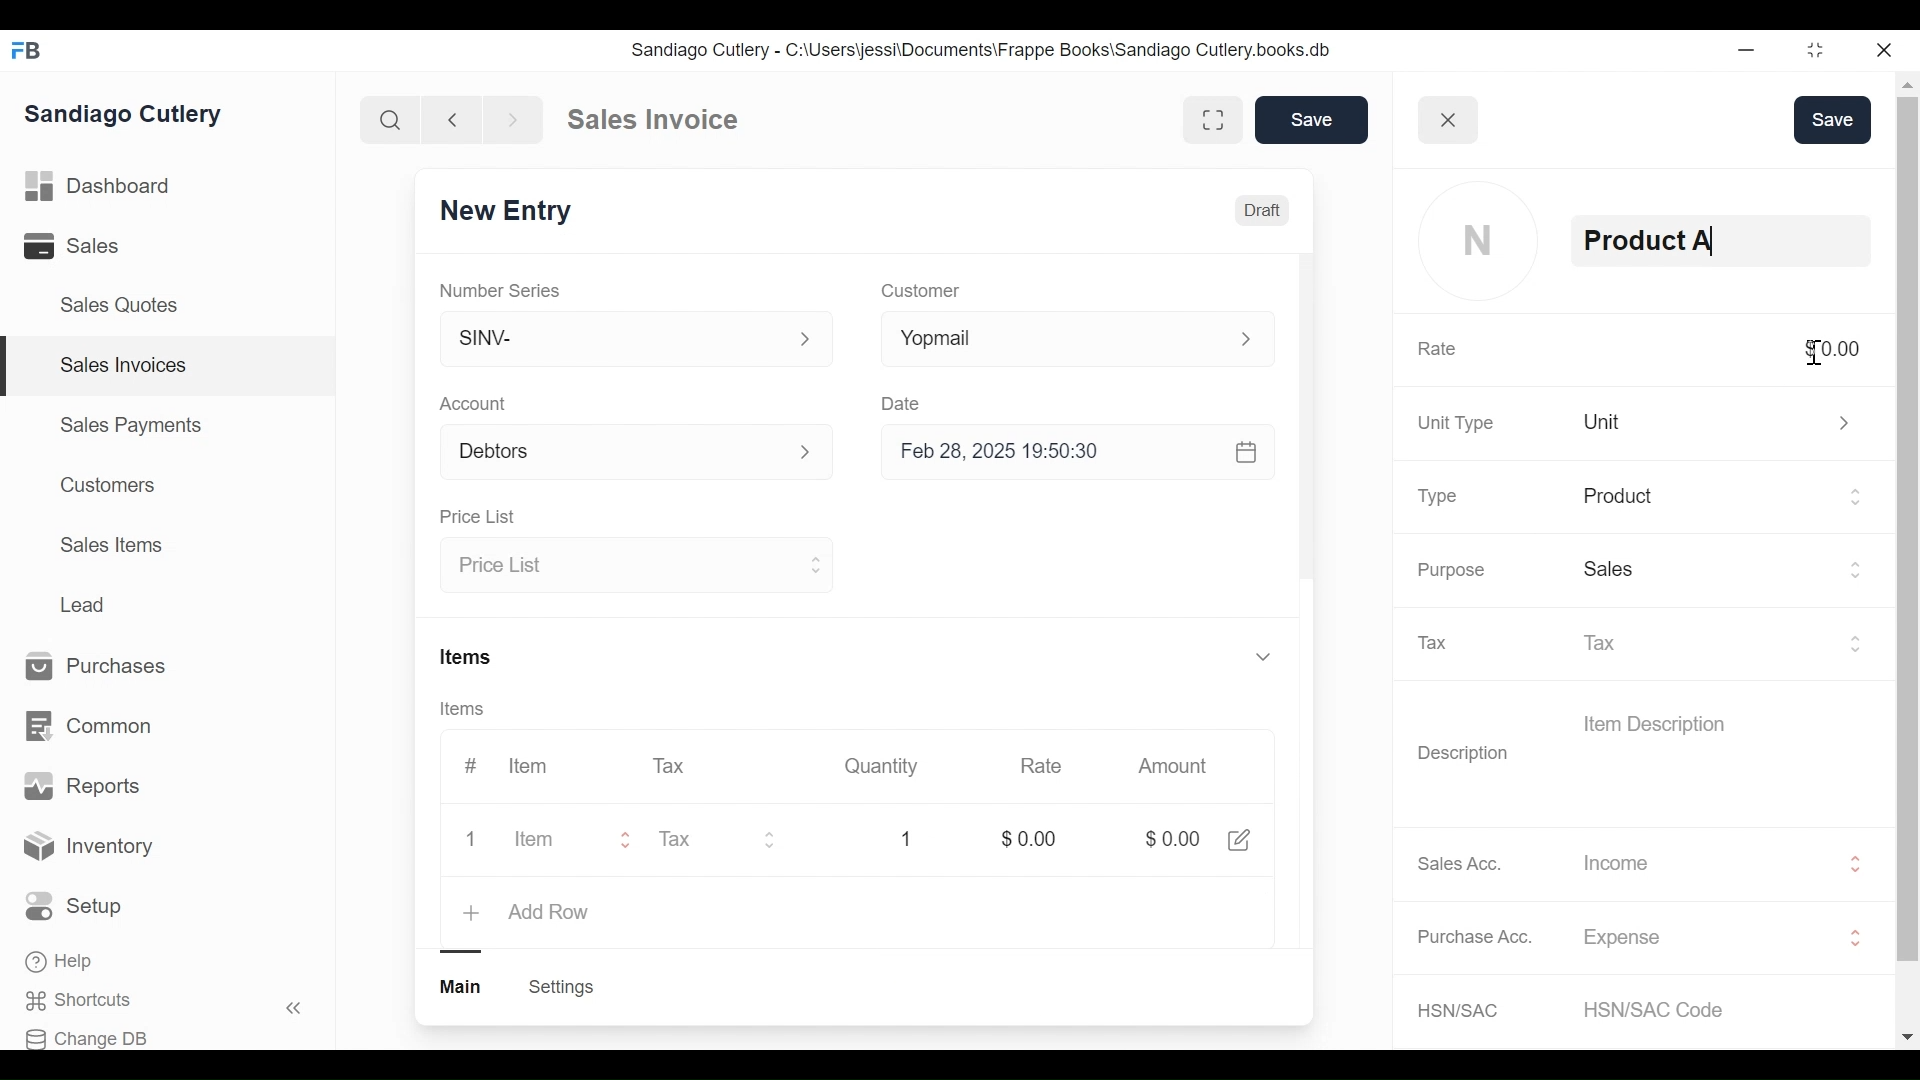  I want to click on Item , so click(545, 837).